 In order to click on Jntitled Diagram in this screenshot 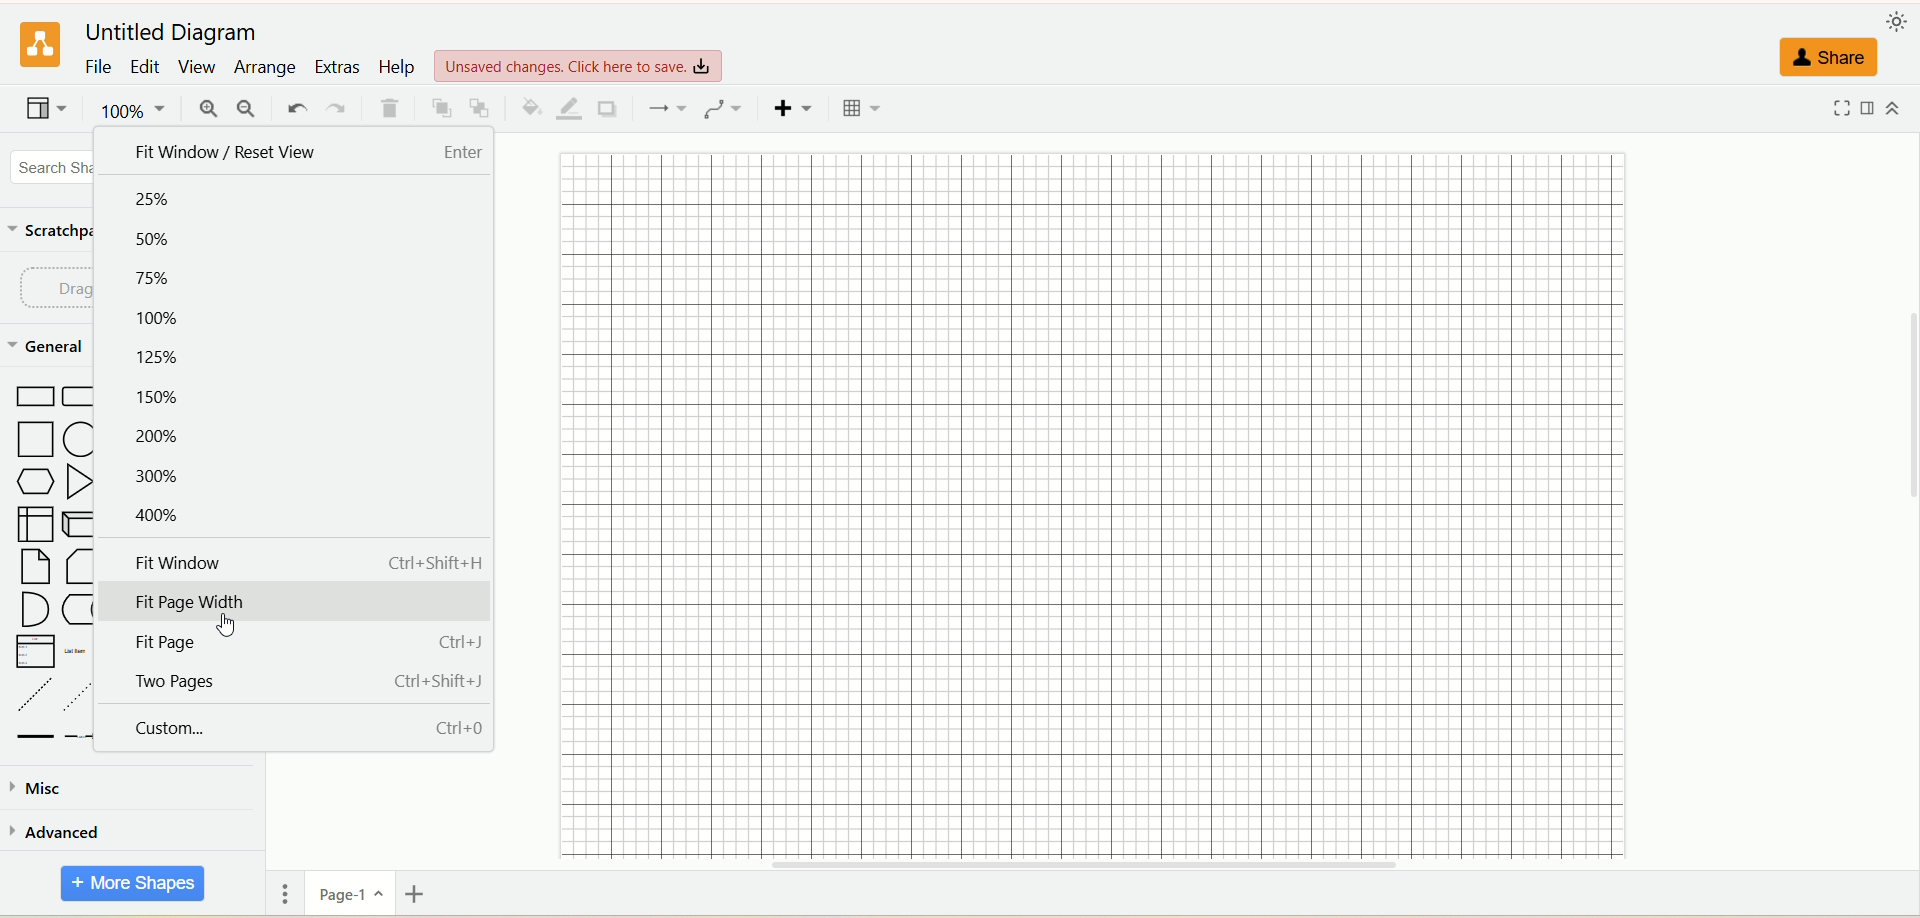, I will do `click(178, 26)`.